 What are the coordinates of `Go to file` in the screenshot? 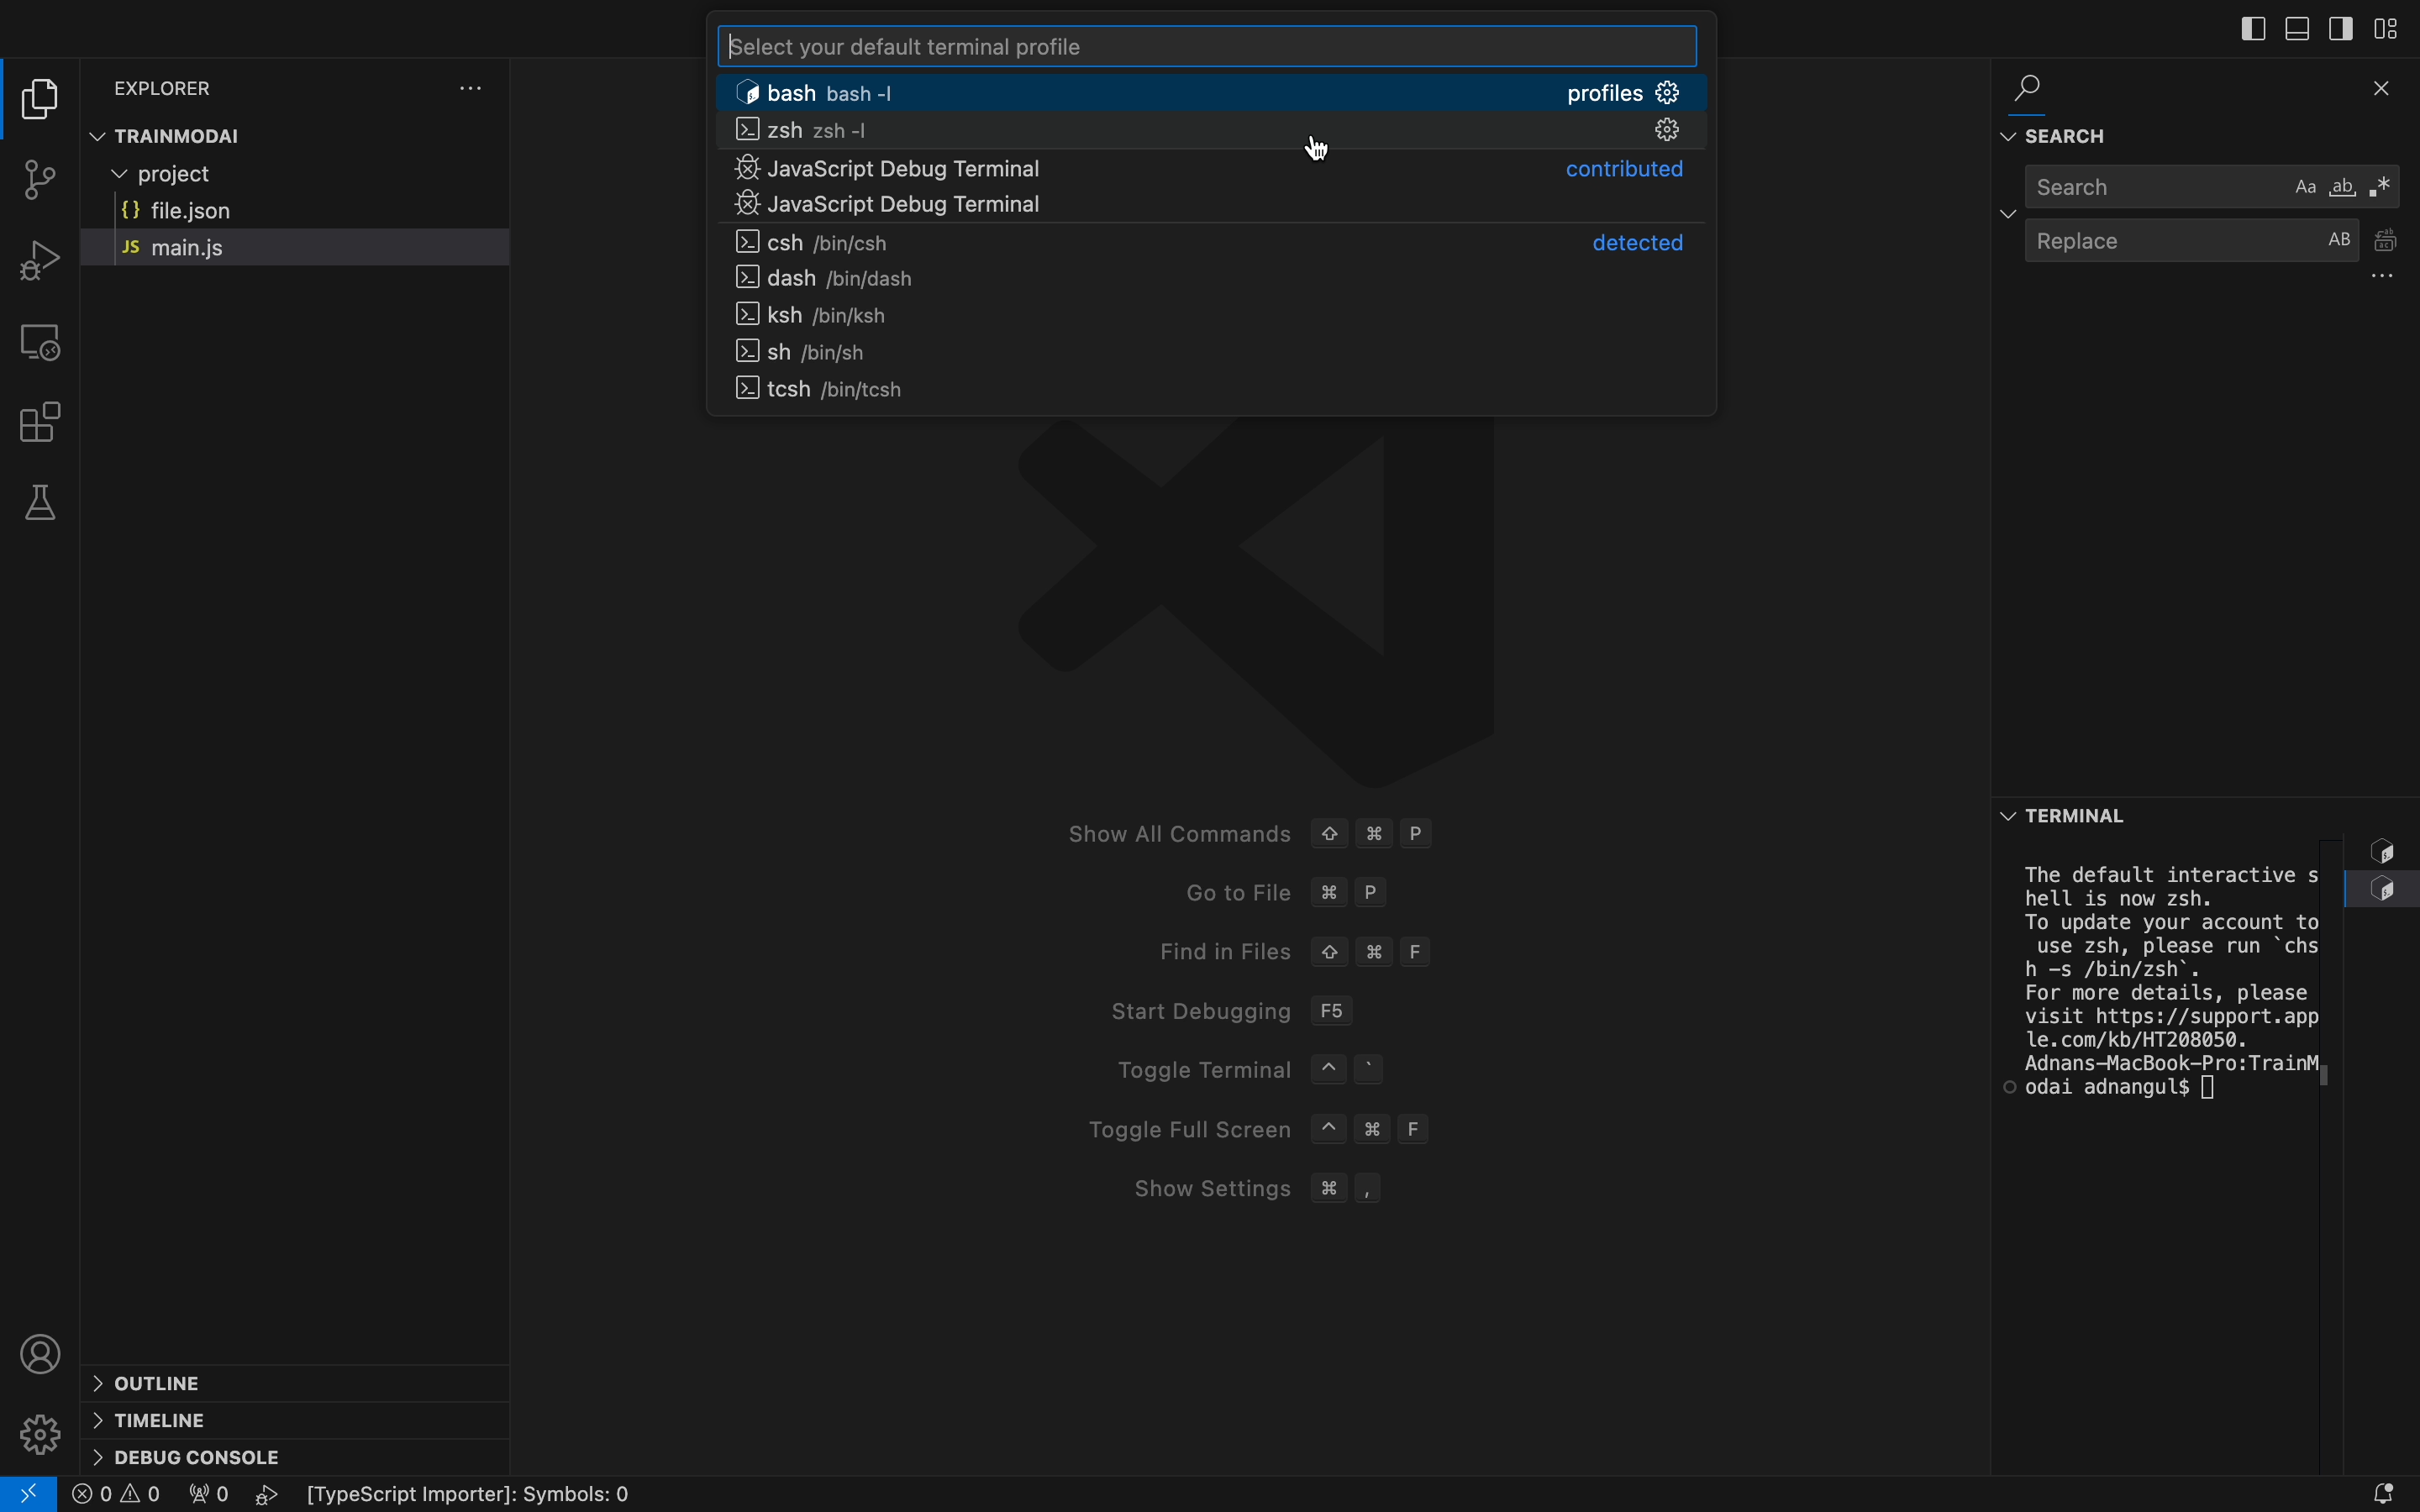 It's located at (1387, 895).